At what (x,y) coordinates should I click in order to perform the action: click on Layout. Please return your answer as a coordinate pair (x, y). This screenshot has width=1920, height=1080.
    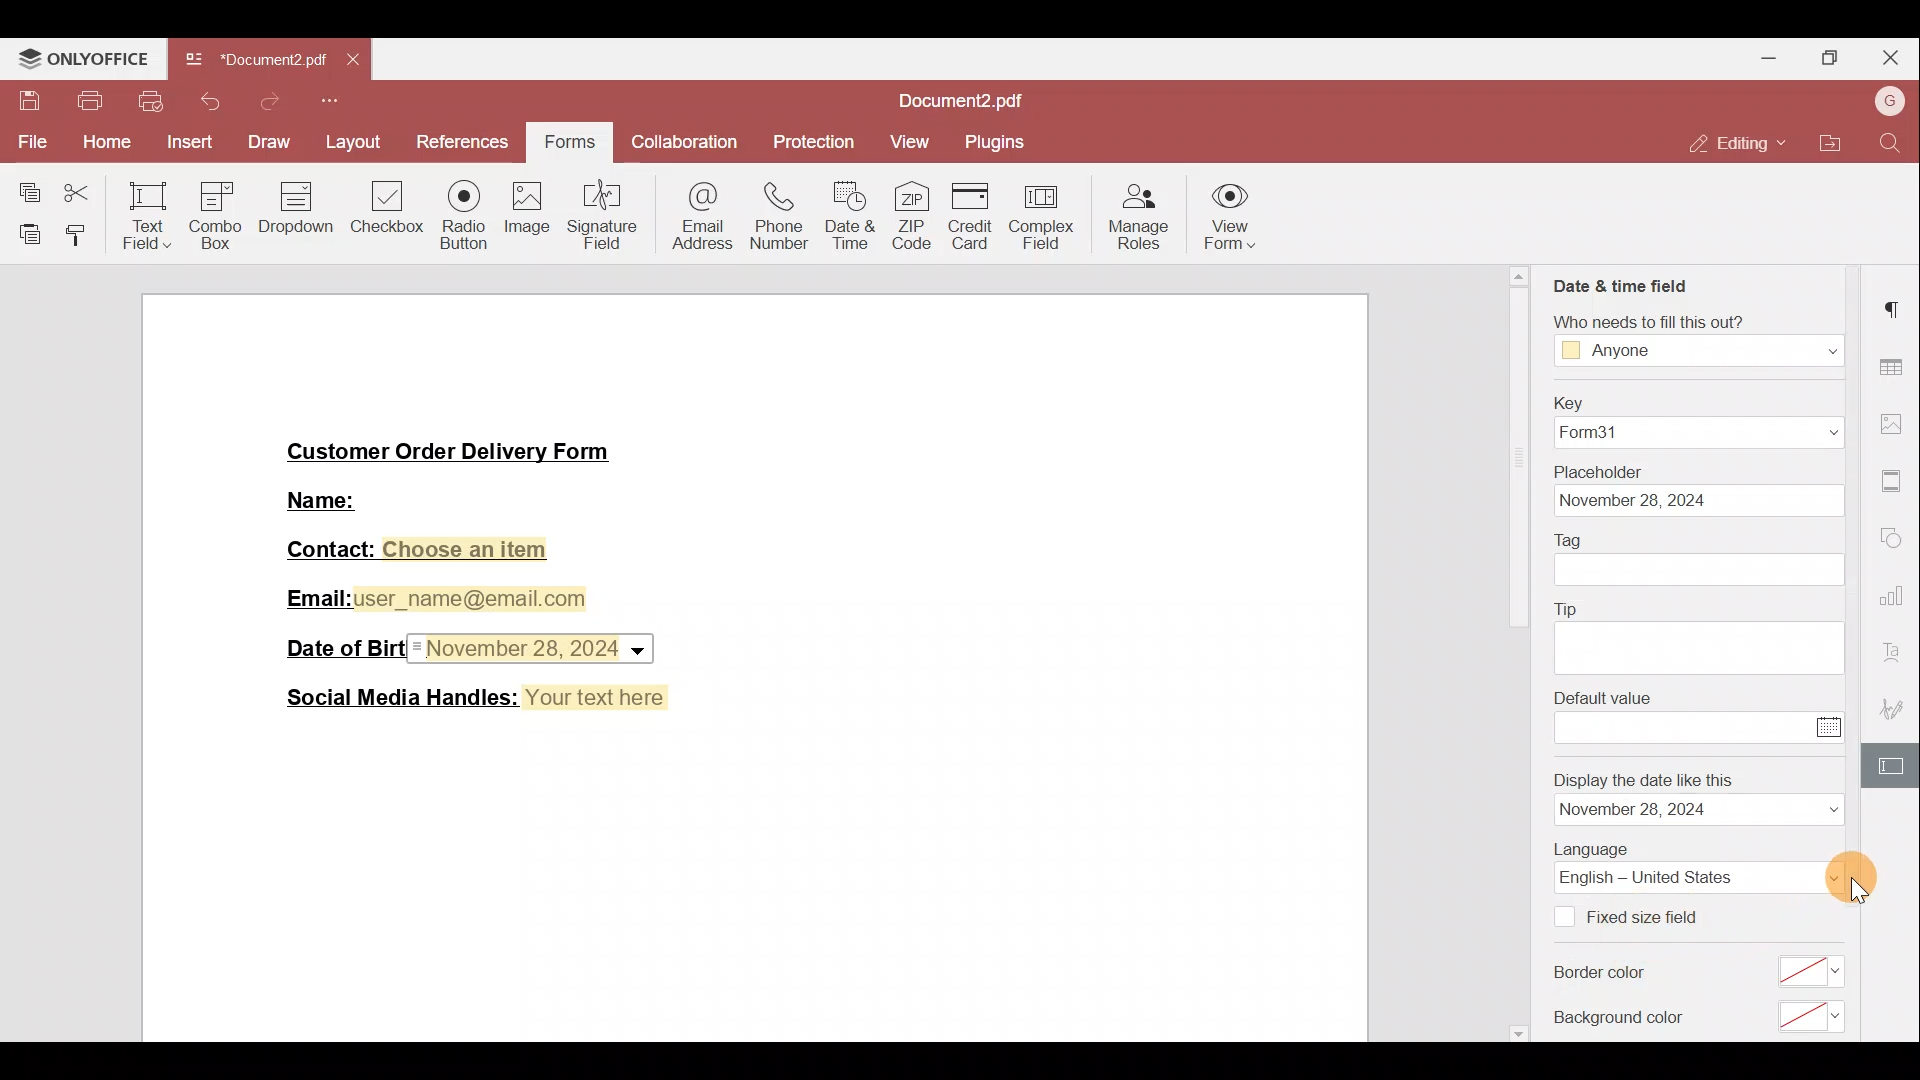
    Looking at the image, I should click on (355, 146).